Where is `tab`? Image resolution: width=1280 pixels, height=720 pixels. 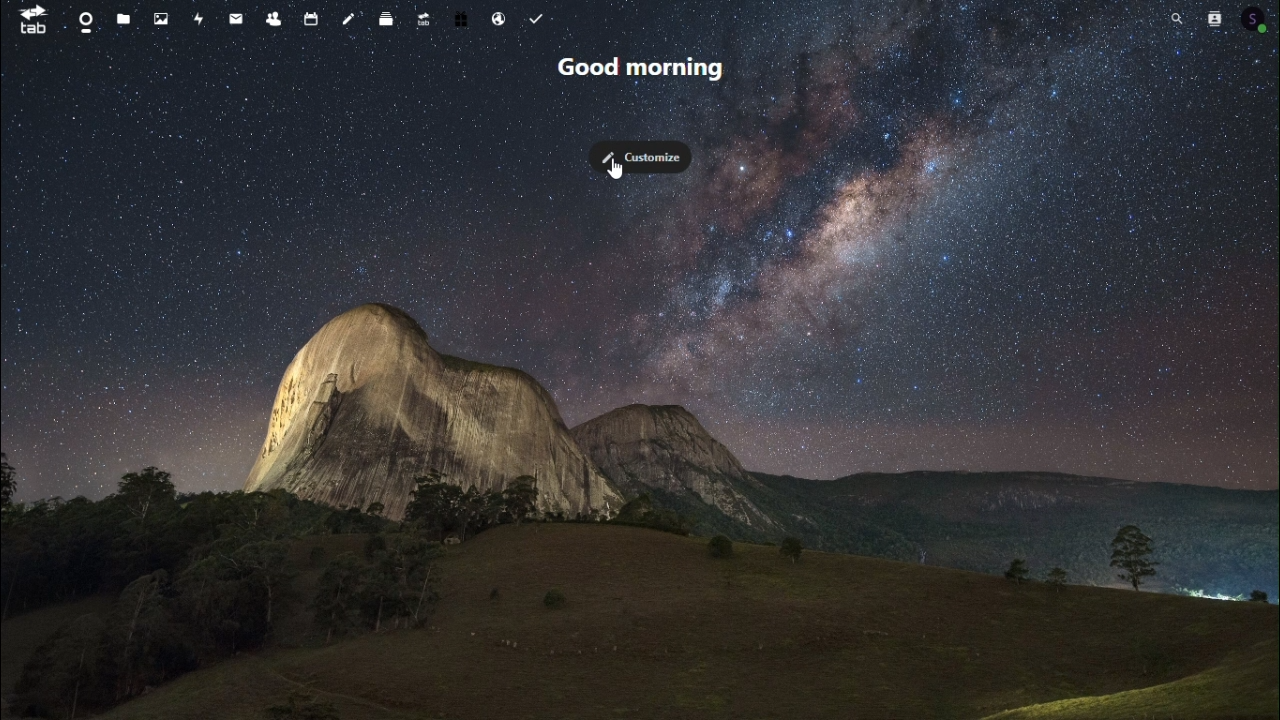
tab is located at coordinates (27, 19).